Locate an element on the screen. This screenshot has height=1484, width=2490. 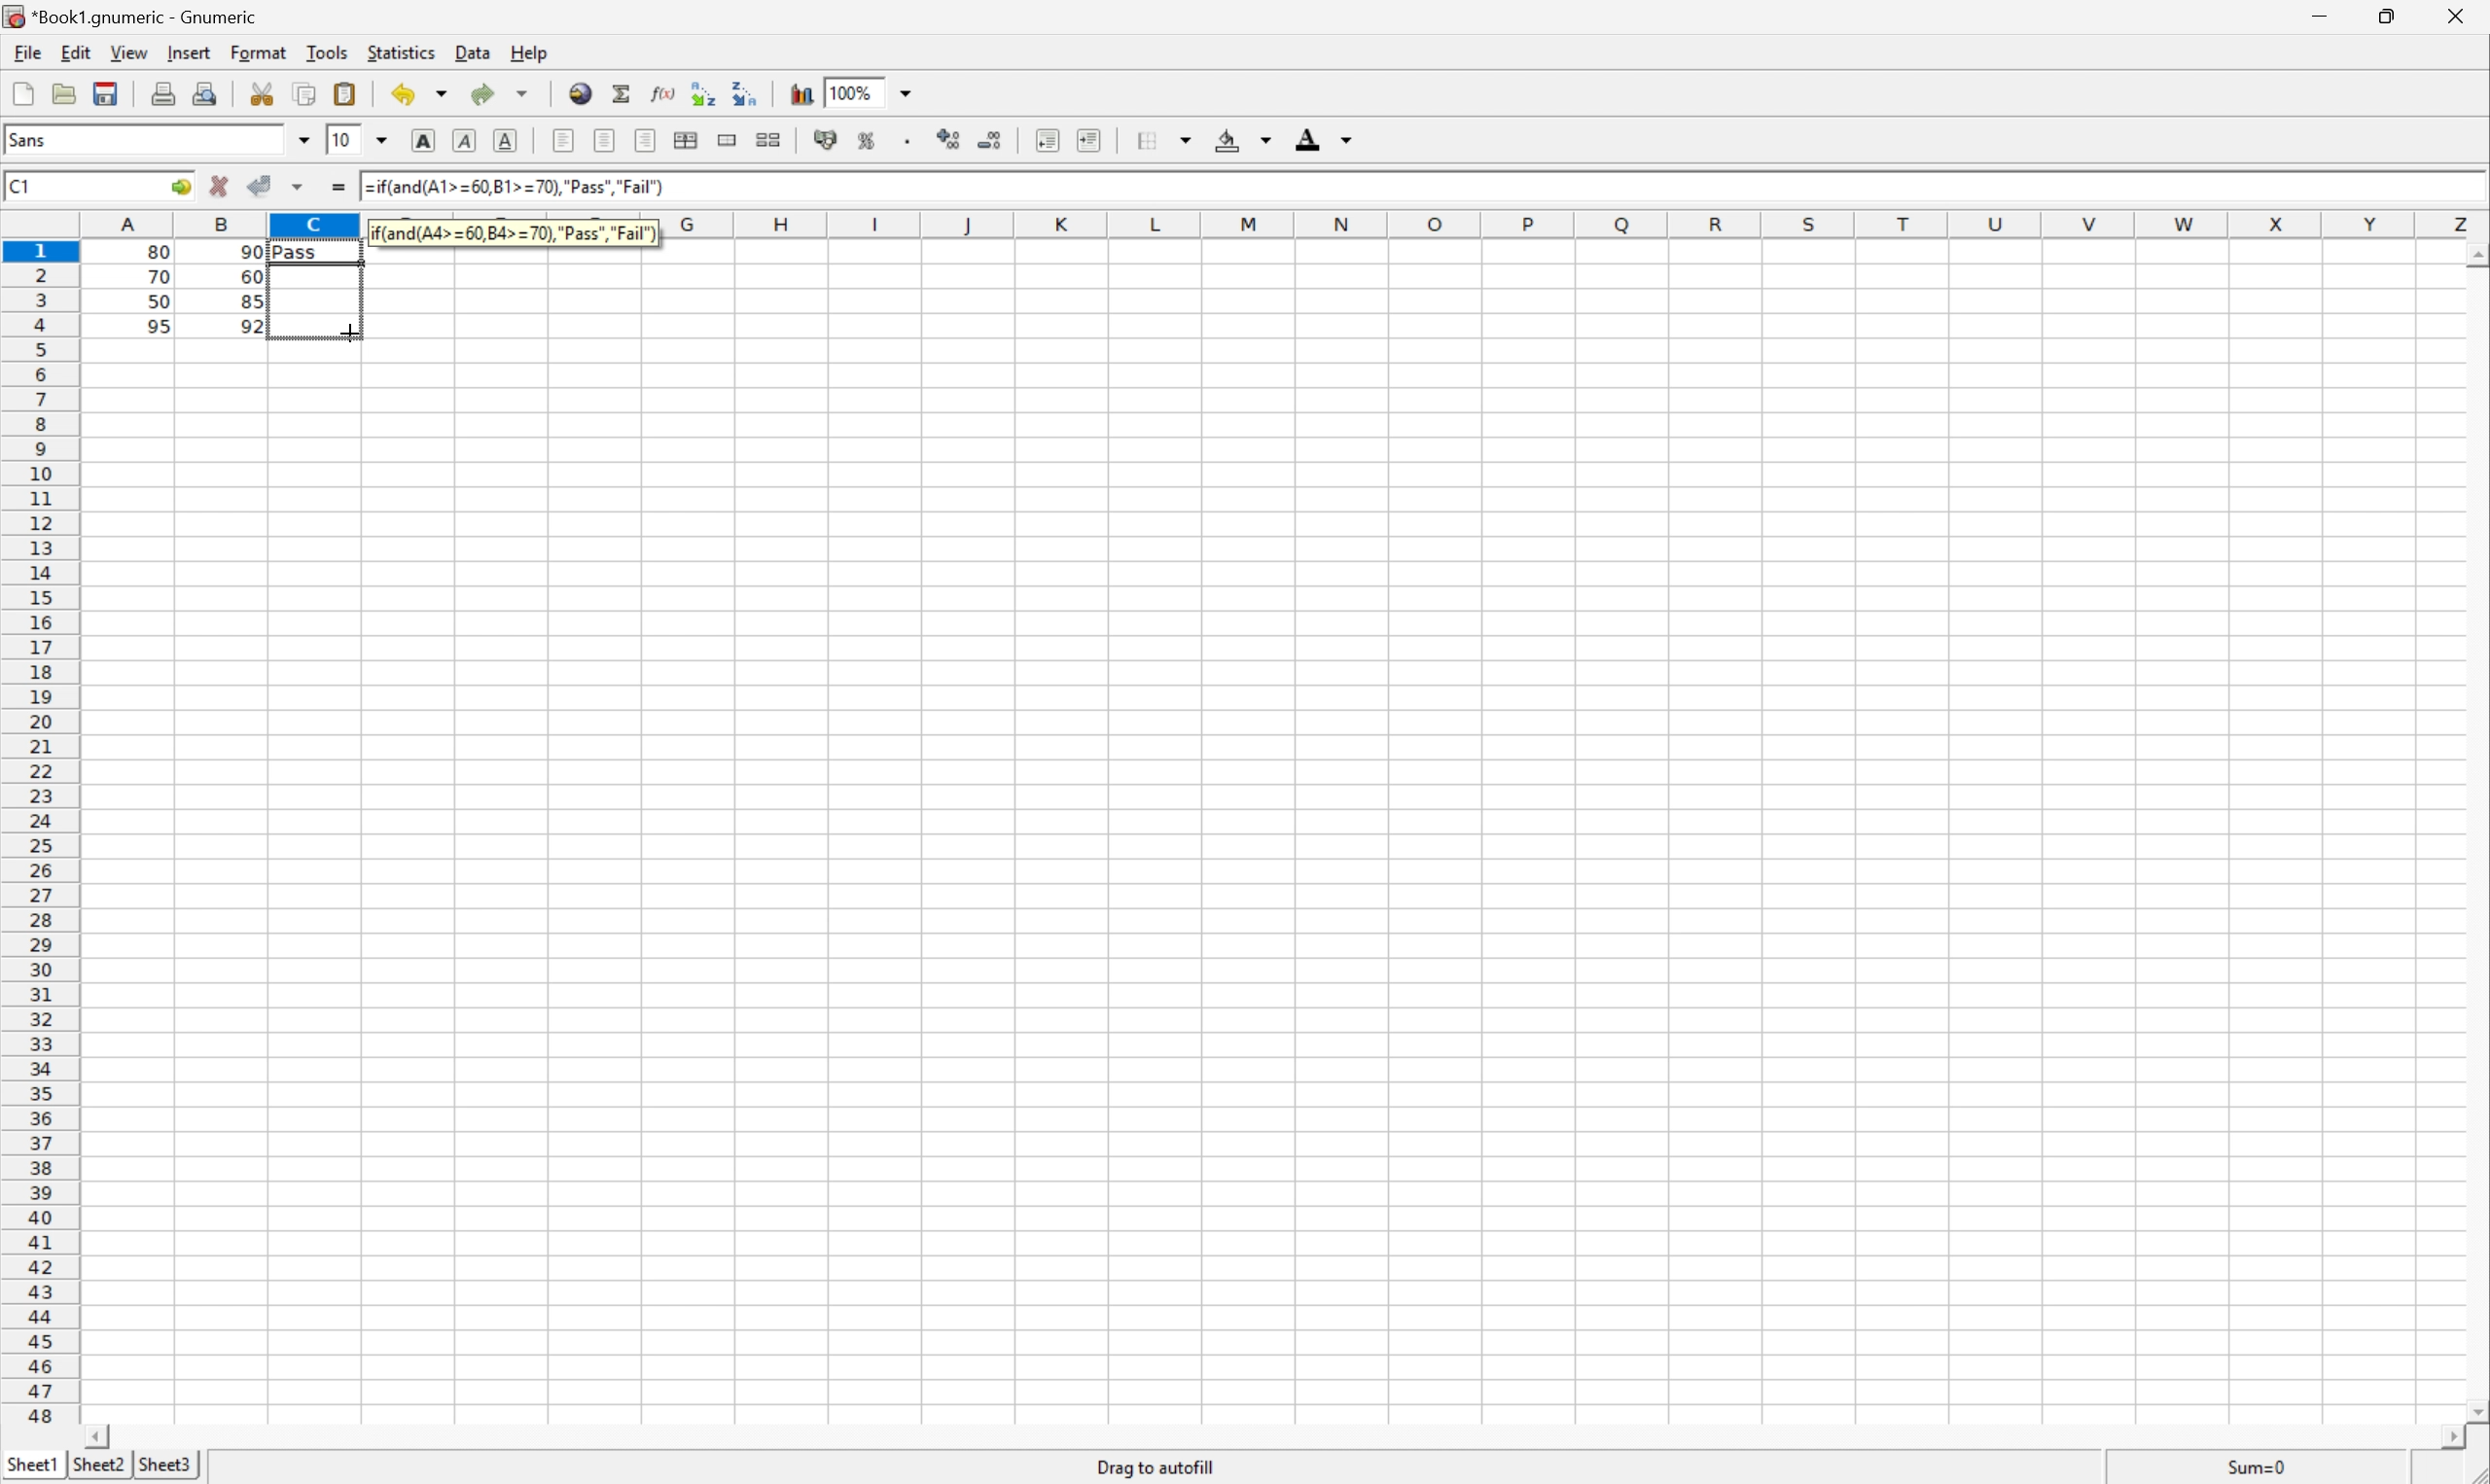
Drop Down is located at coordinates (305, 141).